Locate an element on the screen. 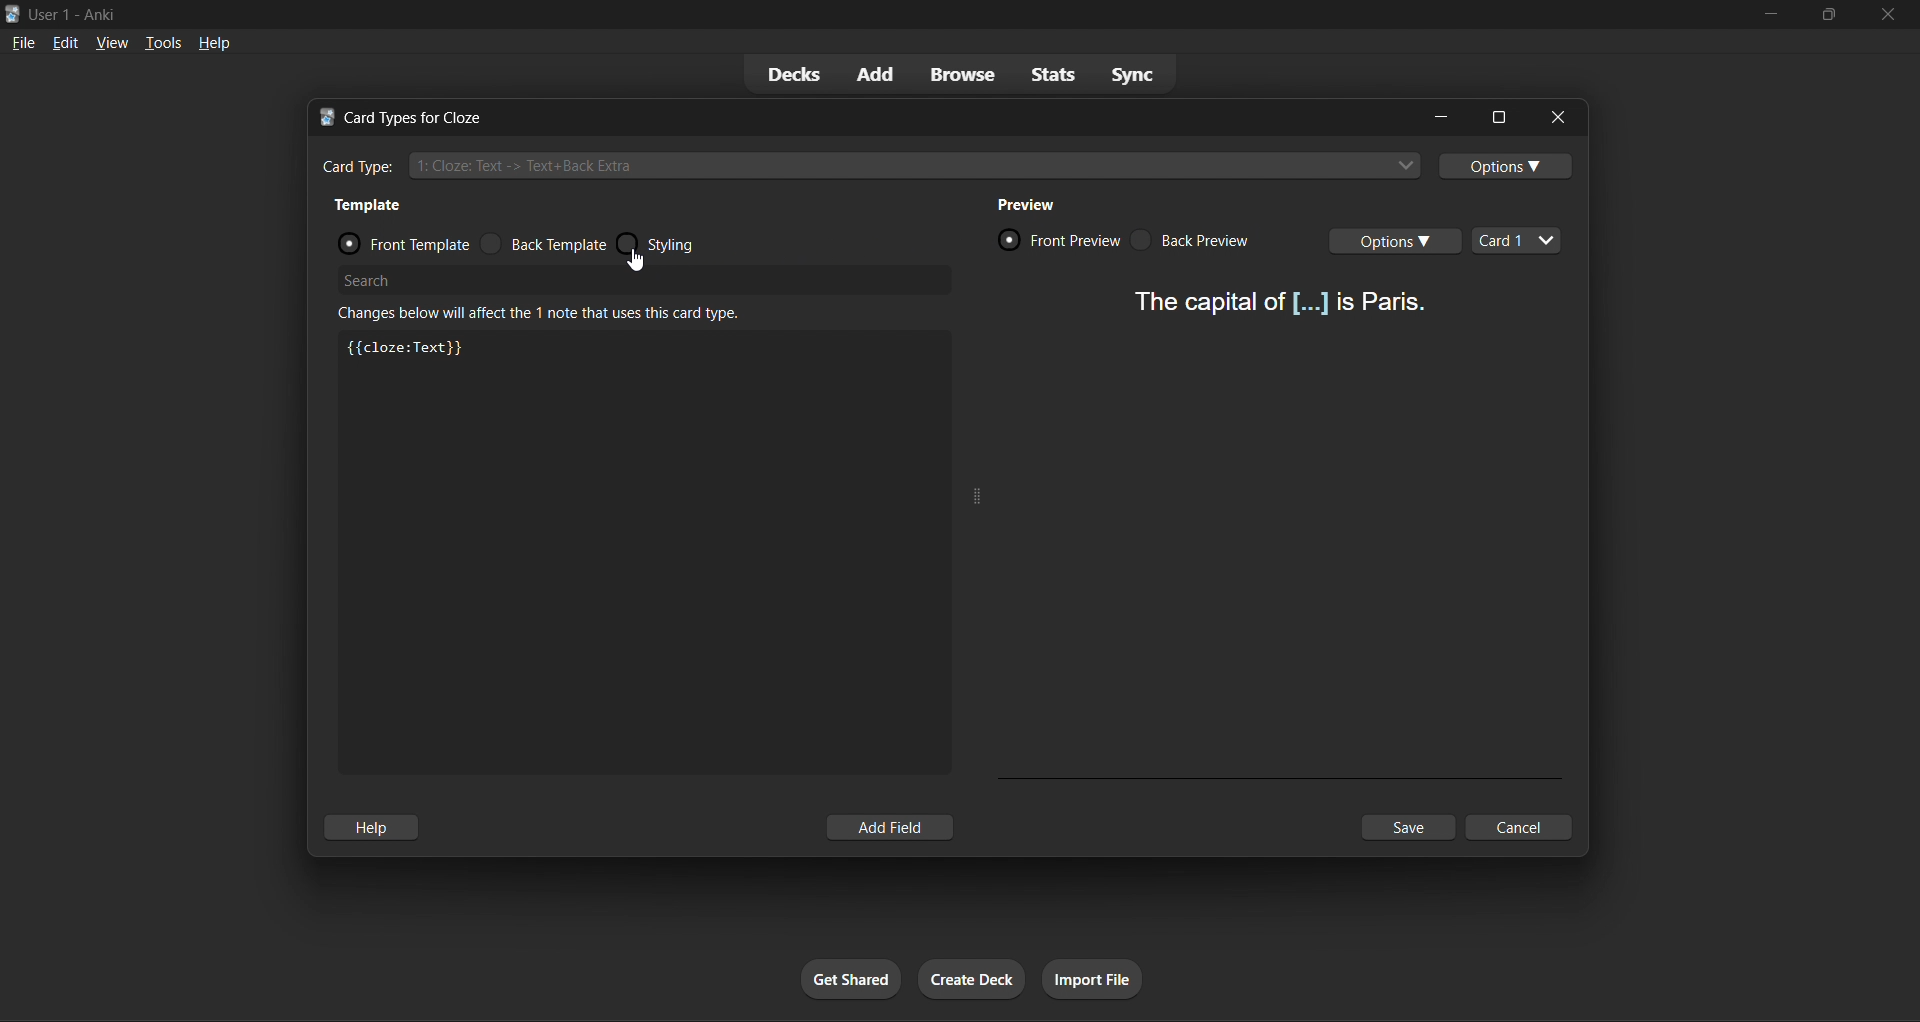  help is located at coordinates (220, 42).